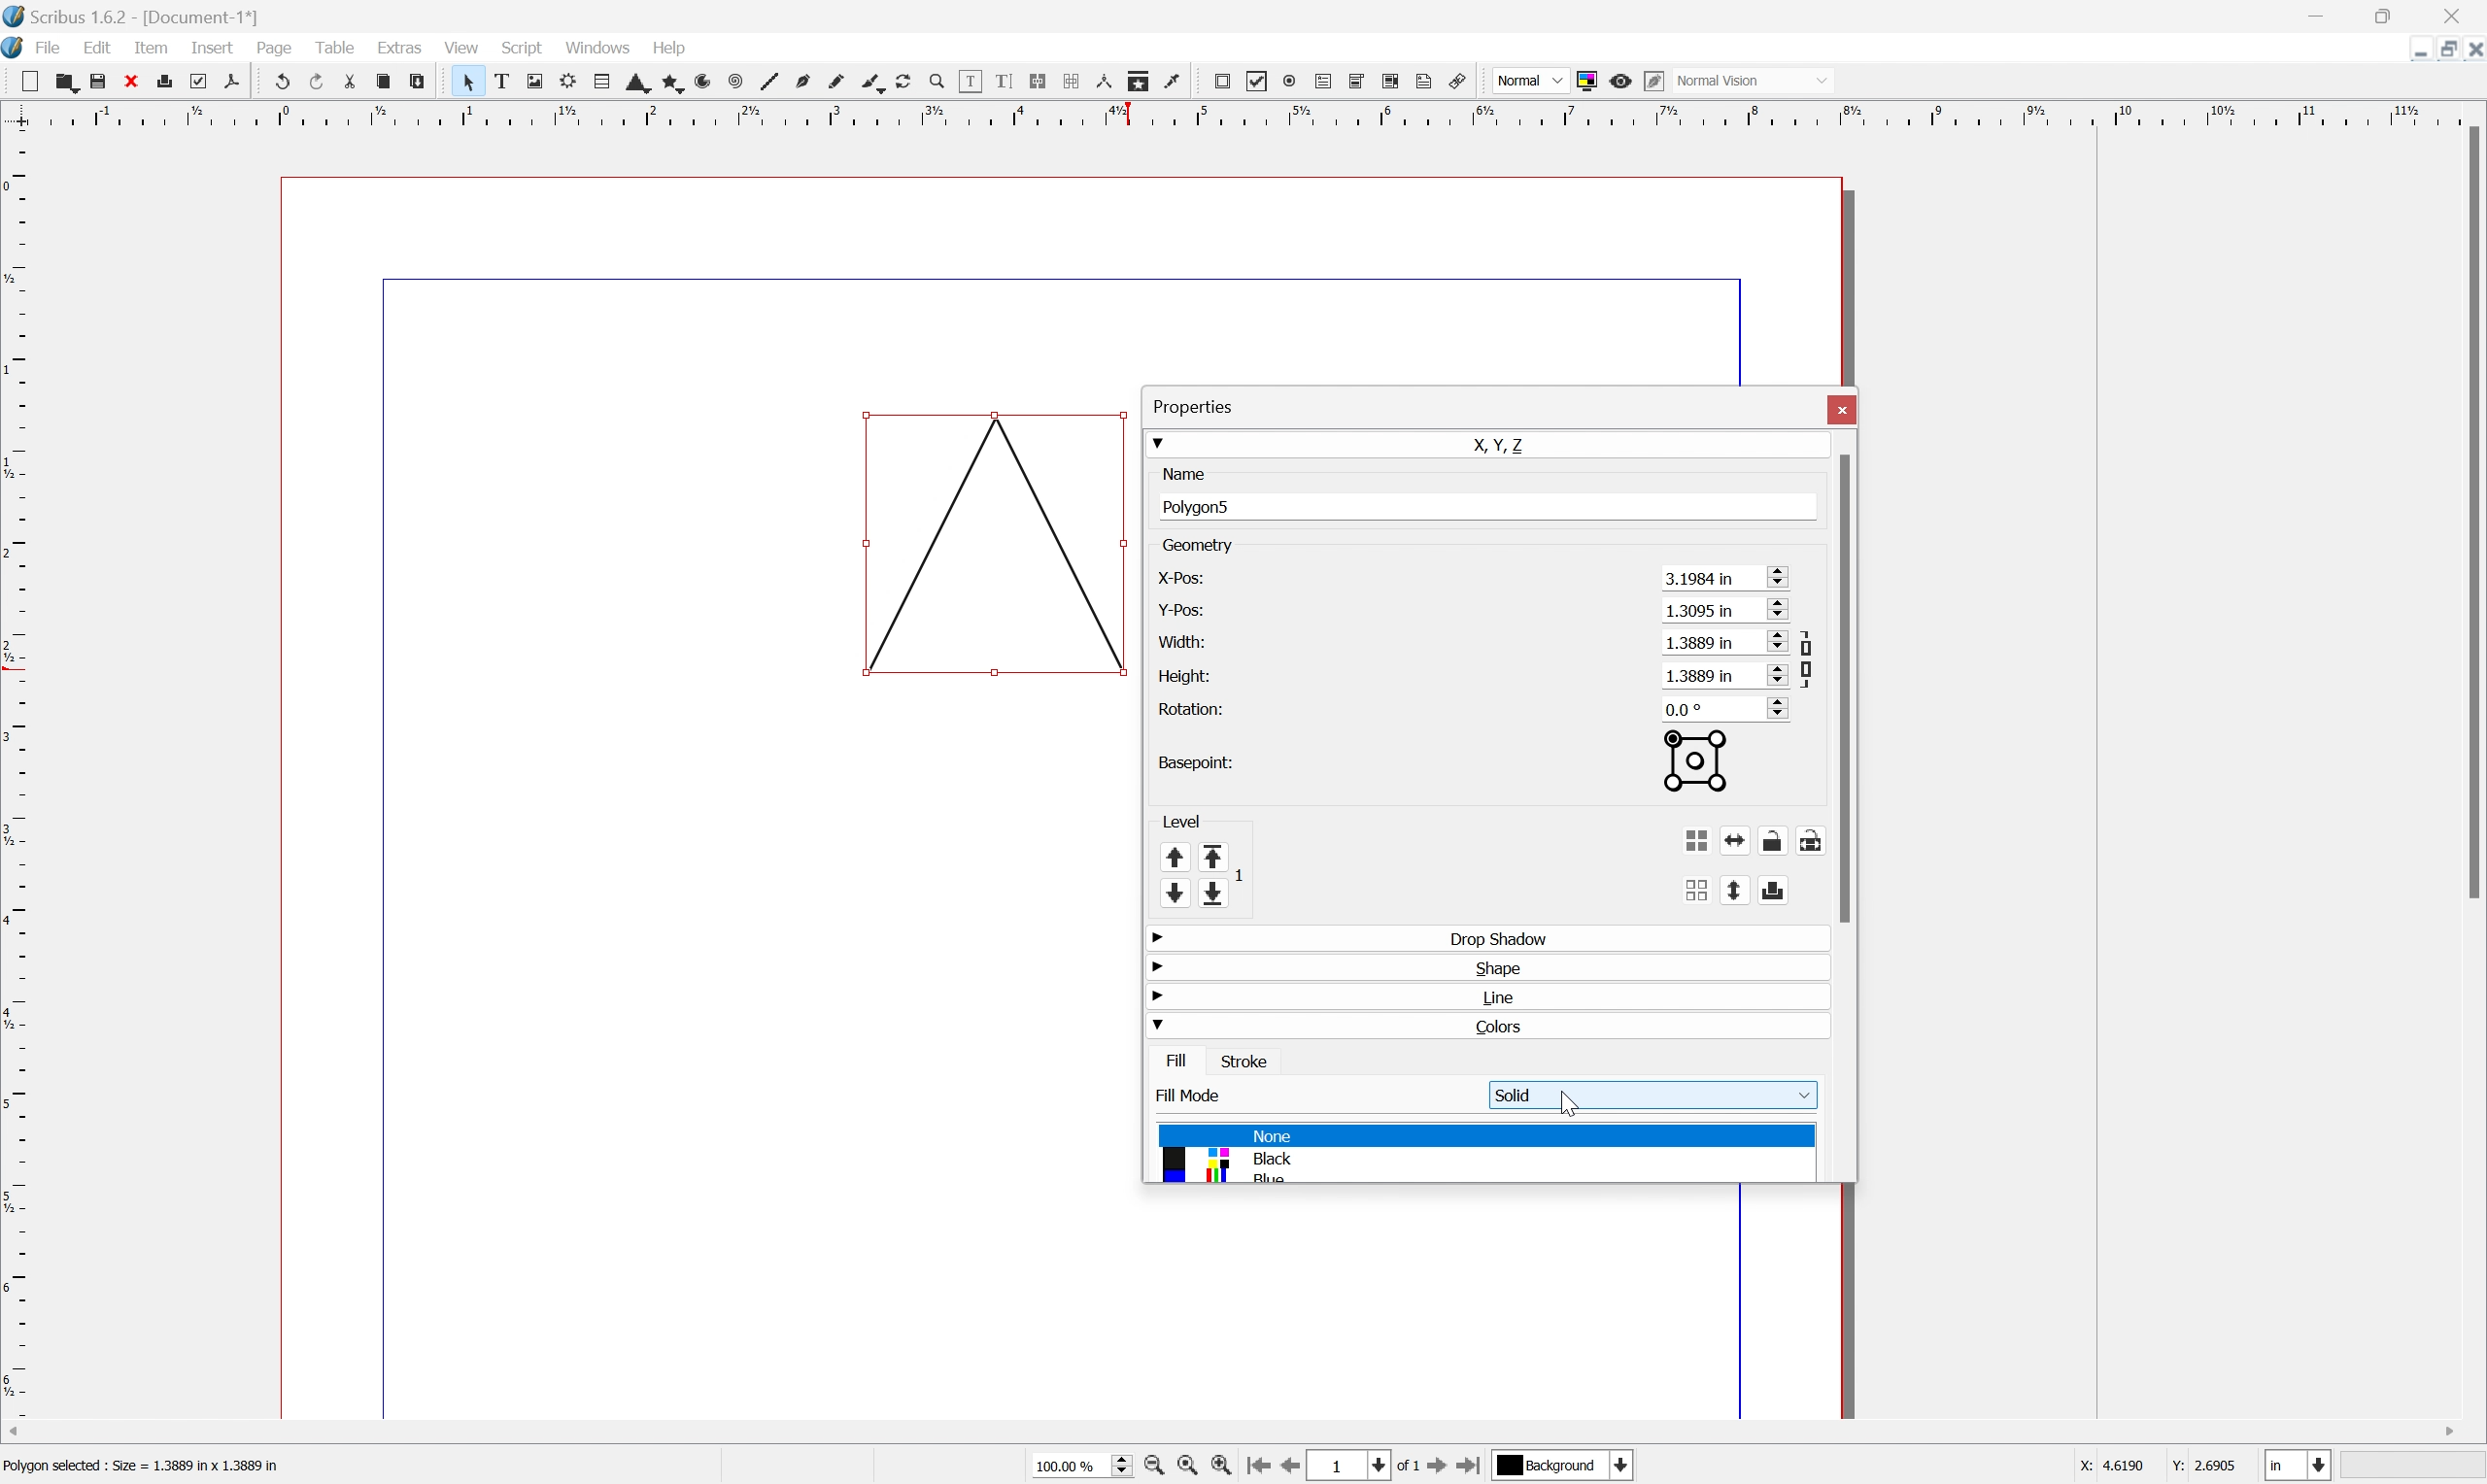 The width and height of the screenshot is (2487, 1484). I want to click on Basepoint, so click(1719, 763).